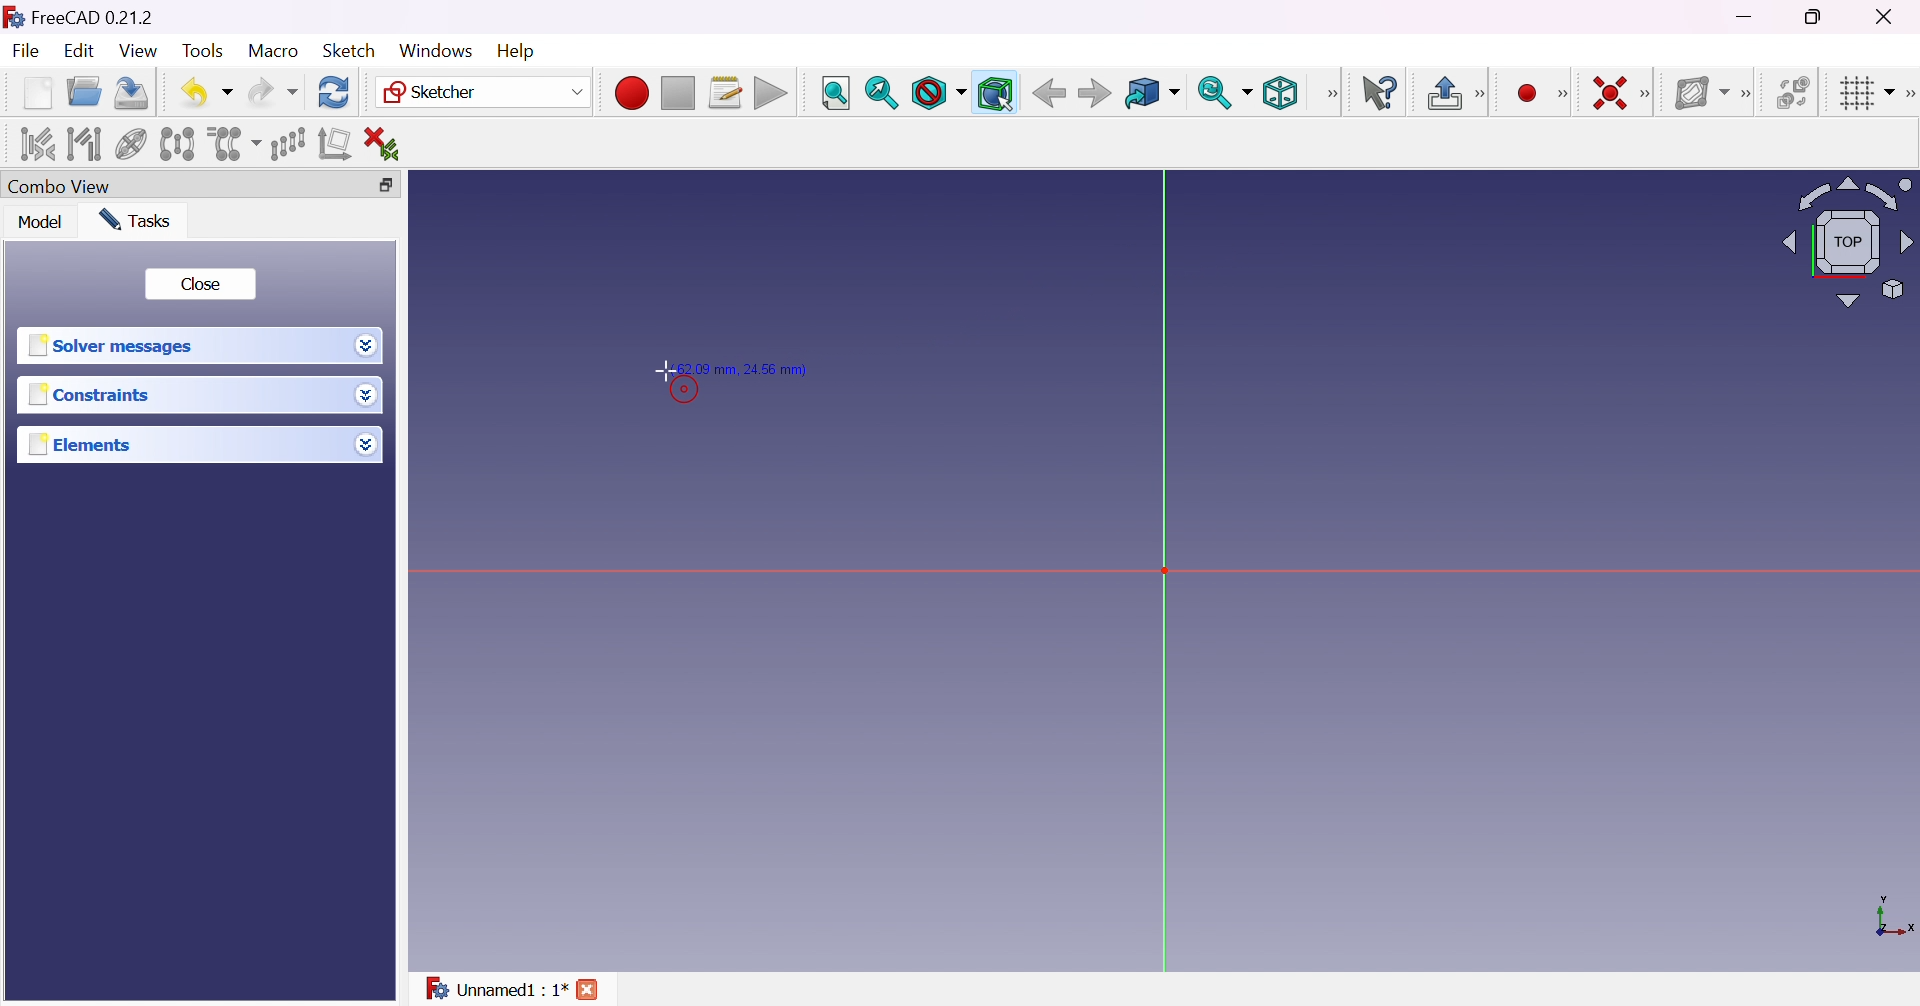 The height and width of the screenshot is (1006, 1920). I want to click on Rectangular array, so click(287, 142).